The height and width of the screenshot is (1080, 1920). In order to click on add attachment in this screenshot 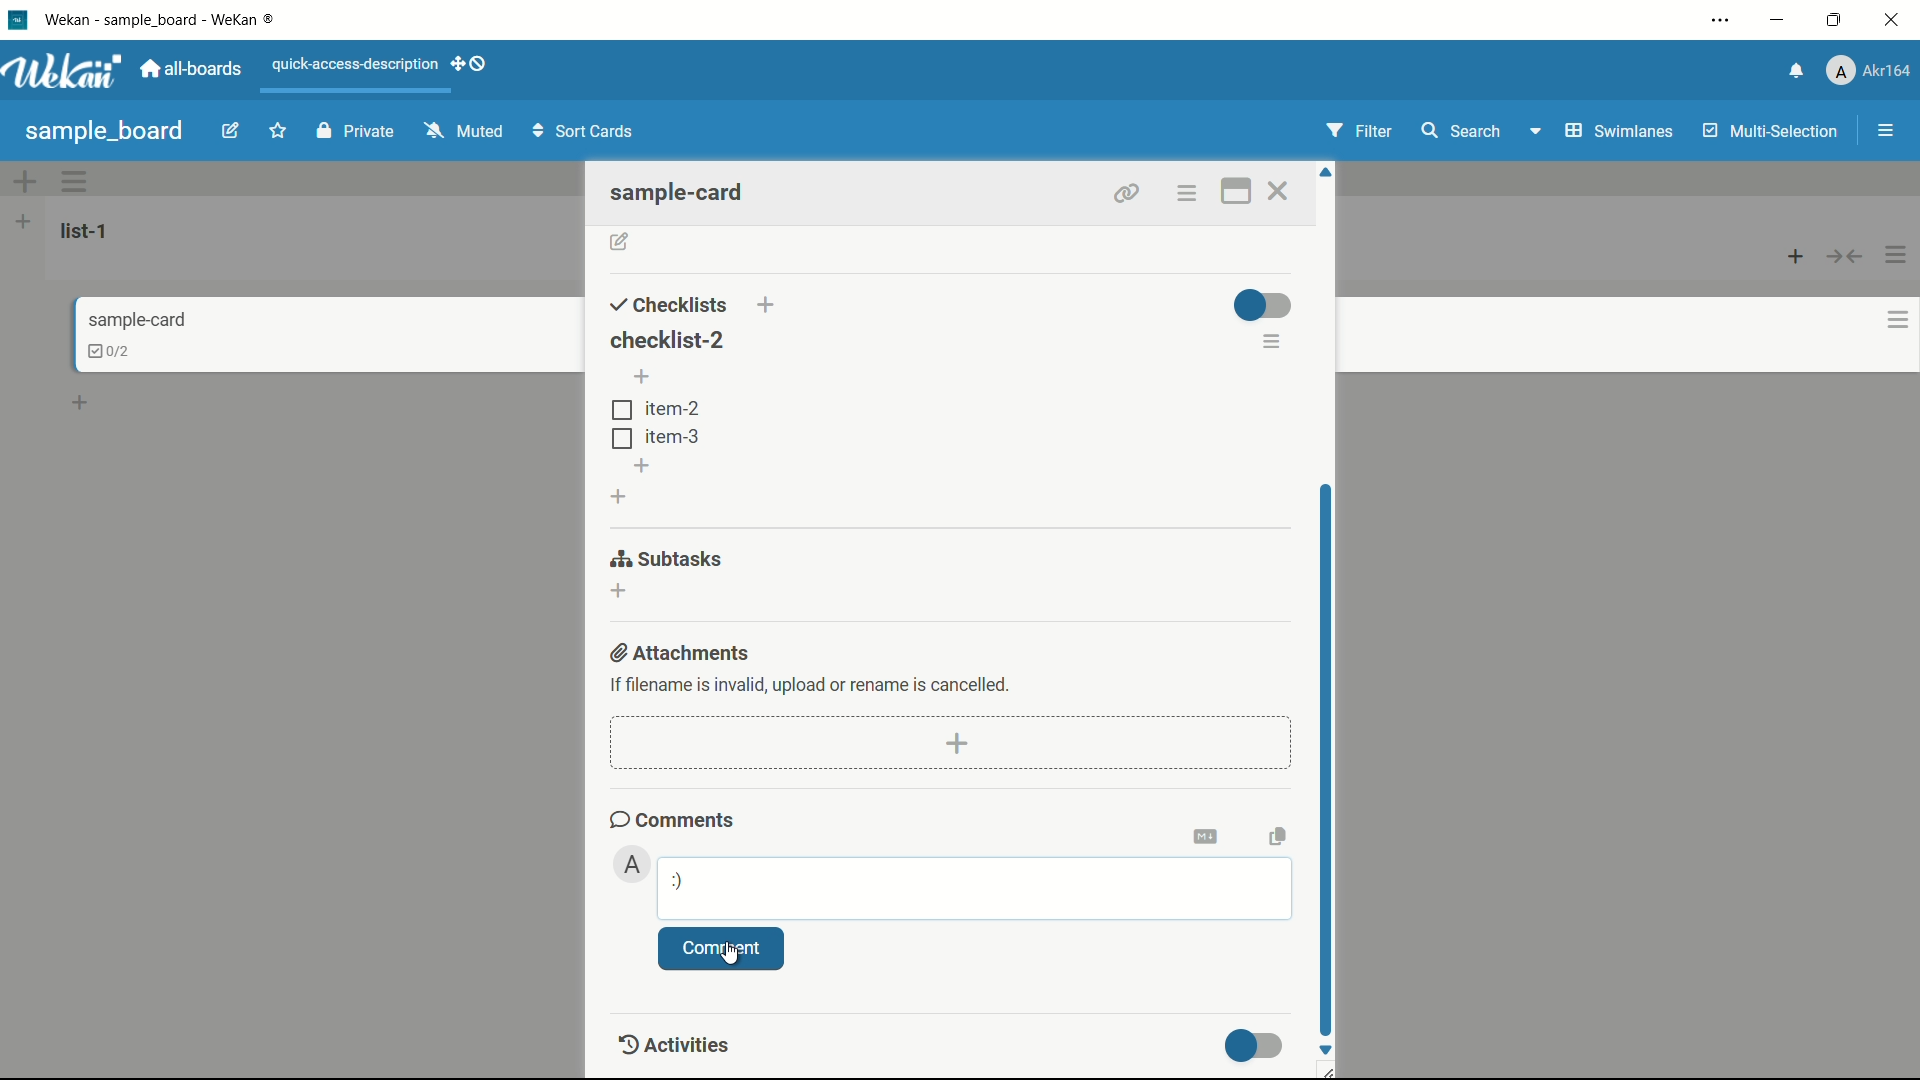, I will do `click(959, 742)`.